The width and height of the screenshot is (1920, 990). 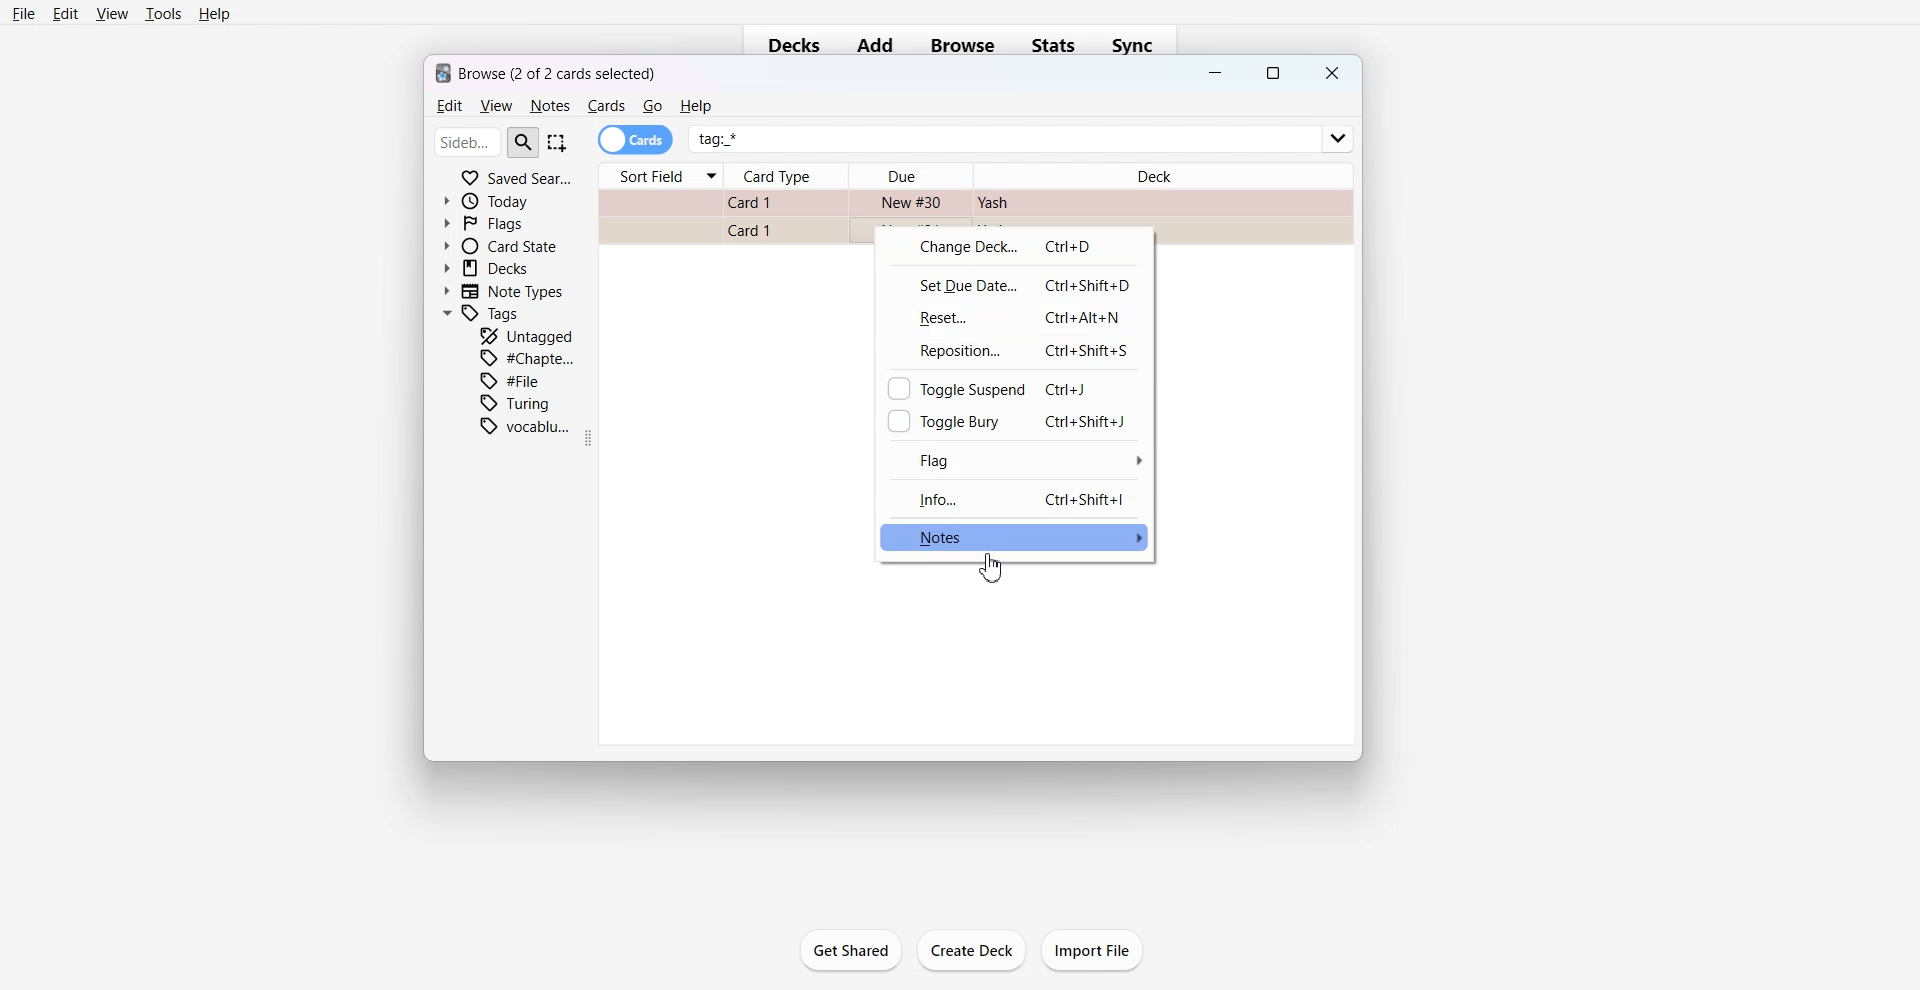 What do you see at coordinates (974, 205) in the screenshot?
I see `Card File` at bounding box center [974, 205].